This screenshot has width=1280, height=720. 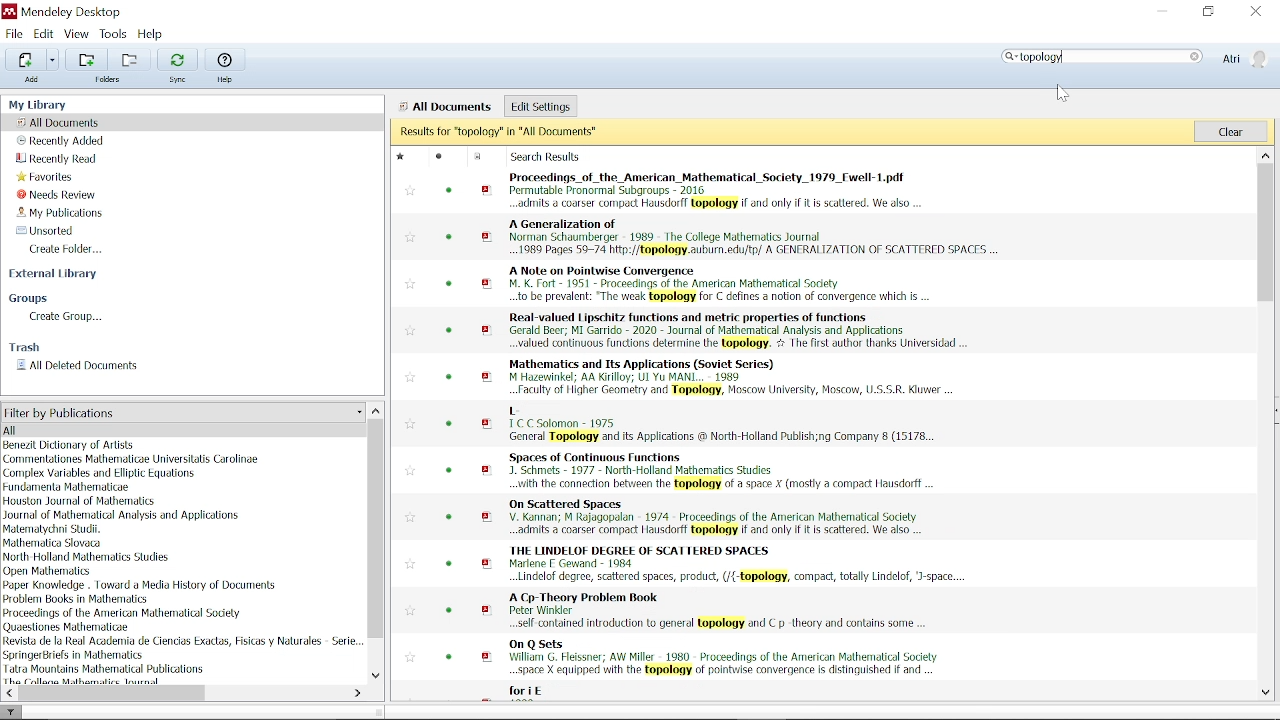 I want to click on Close window, so click(x=1254, y=12).